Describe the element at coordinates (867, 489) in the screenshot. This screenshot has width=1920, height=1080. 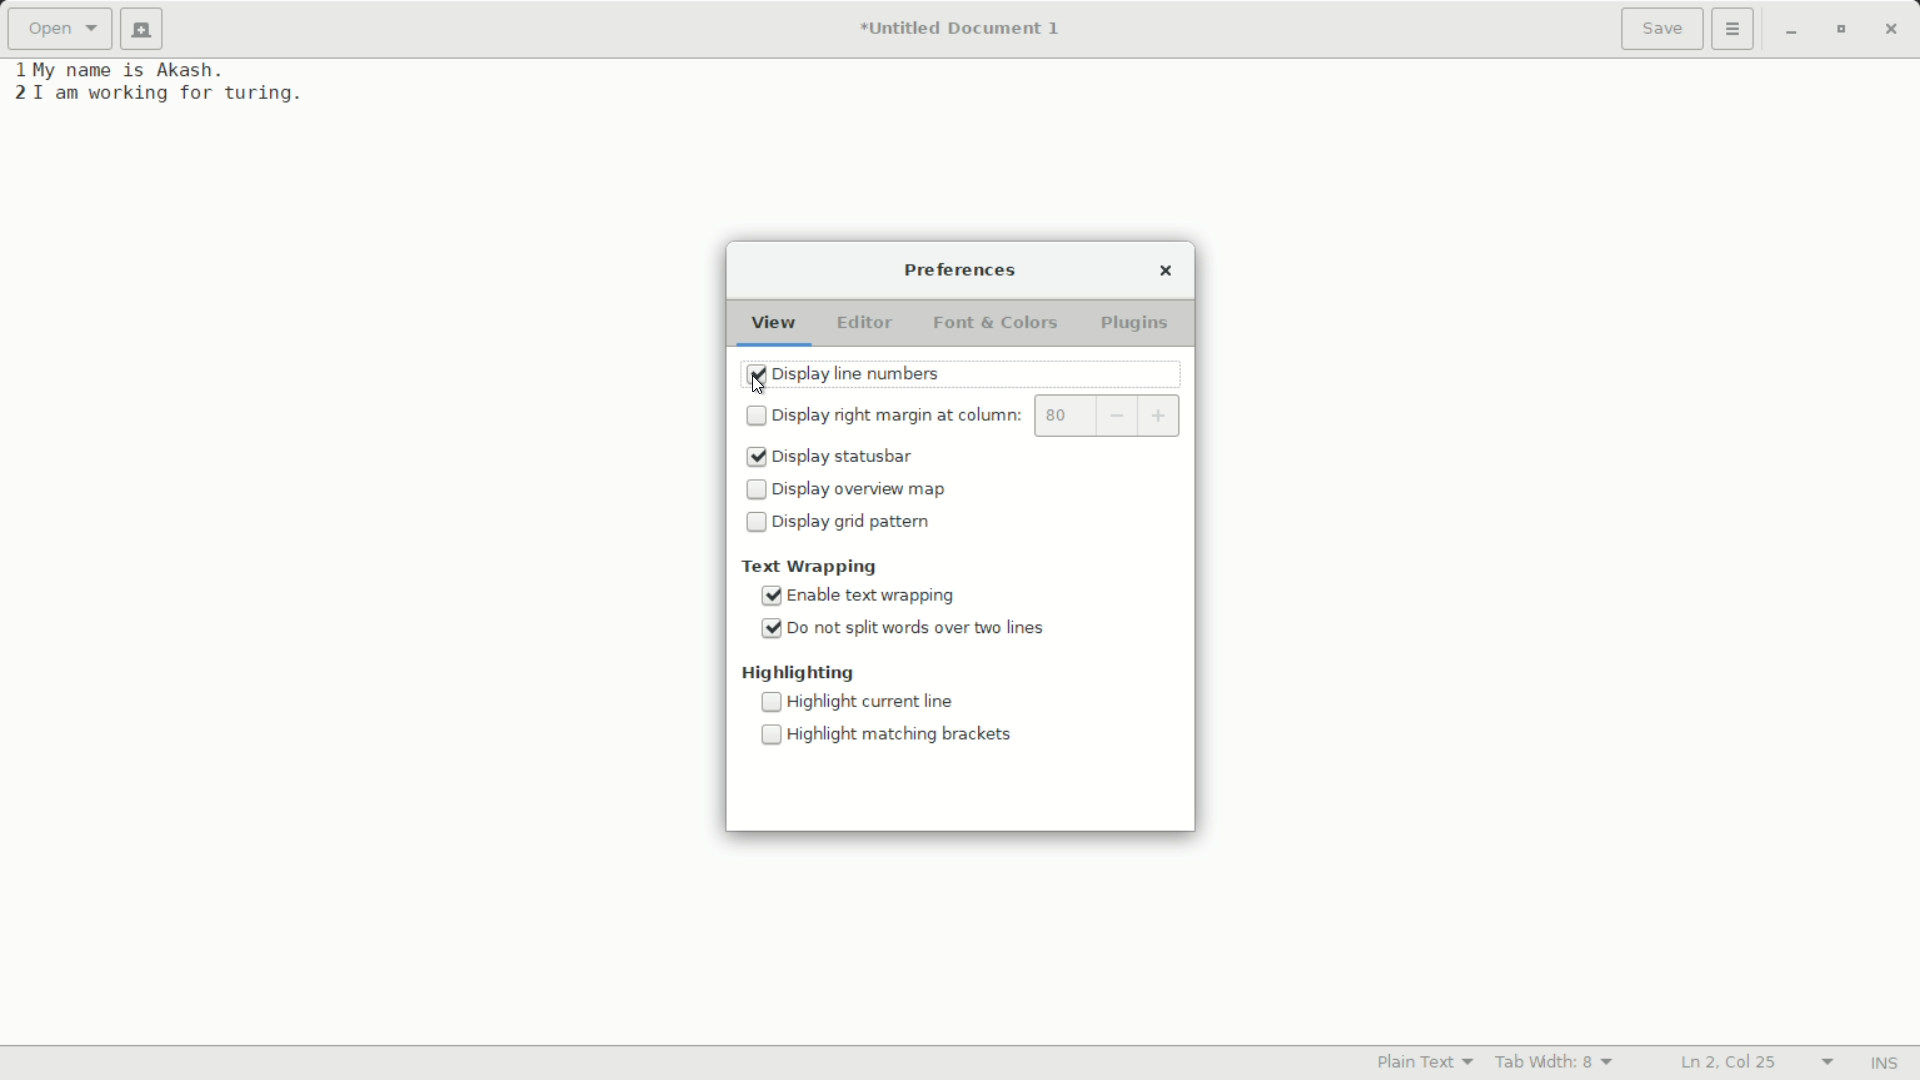
I see `display overview map` at that location.